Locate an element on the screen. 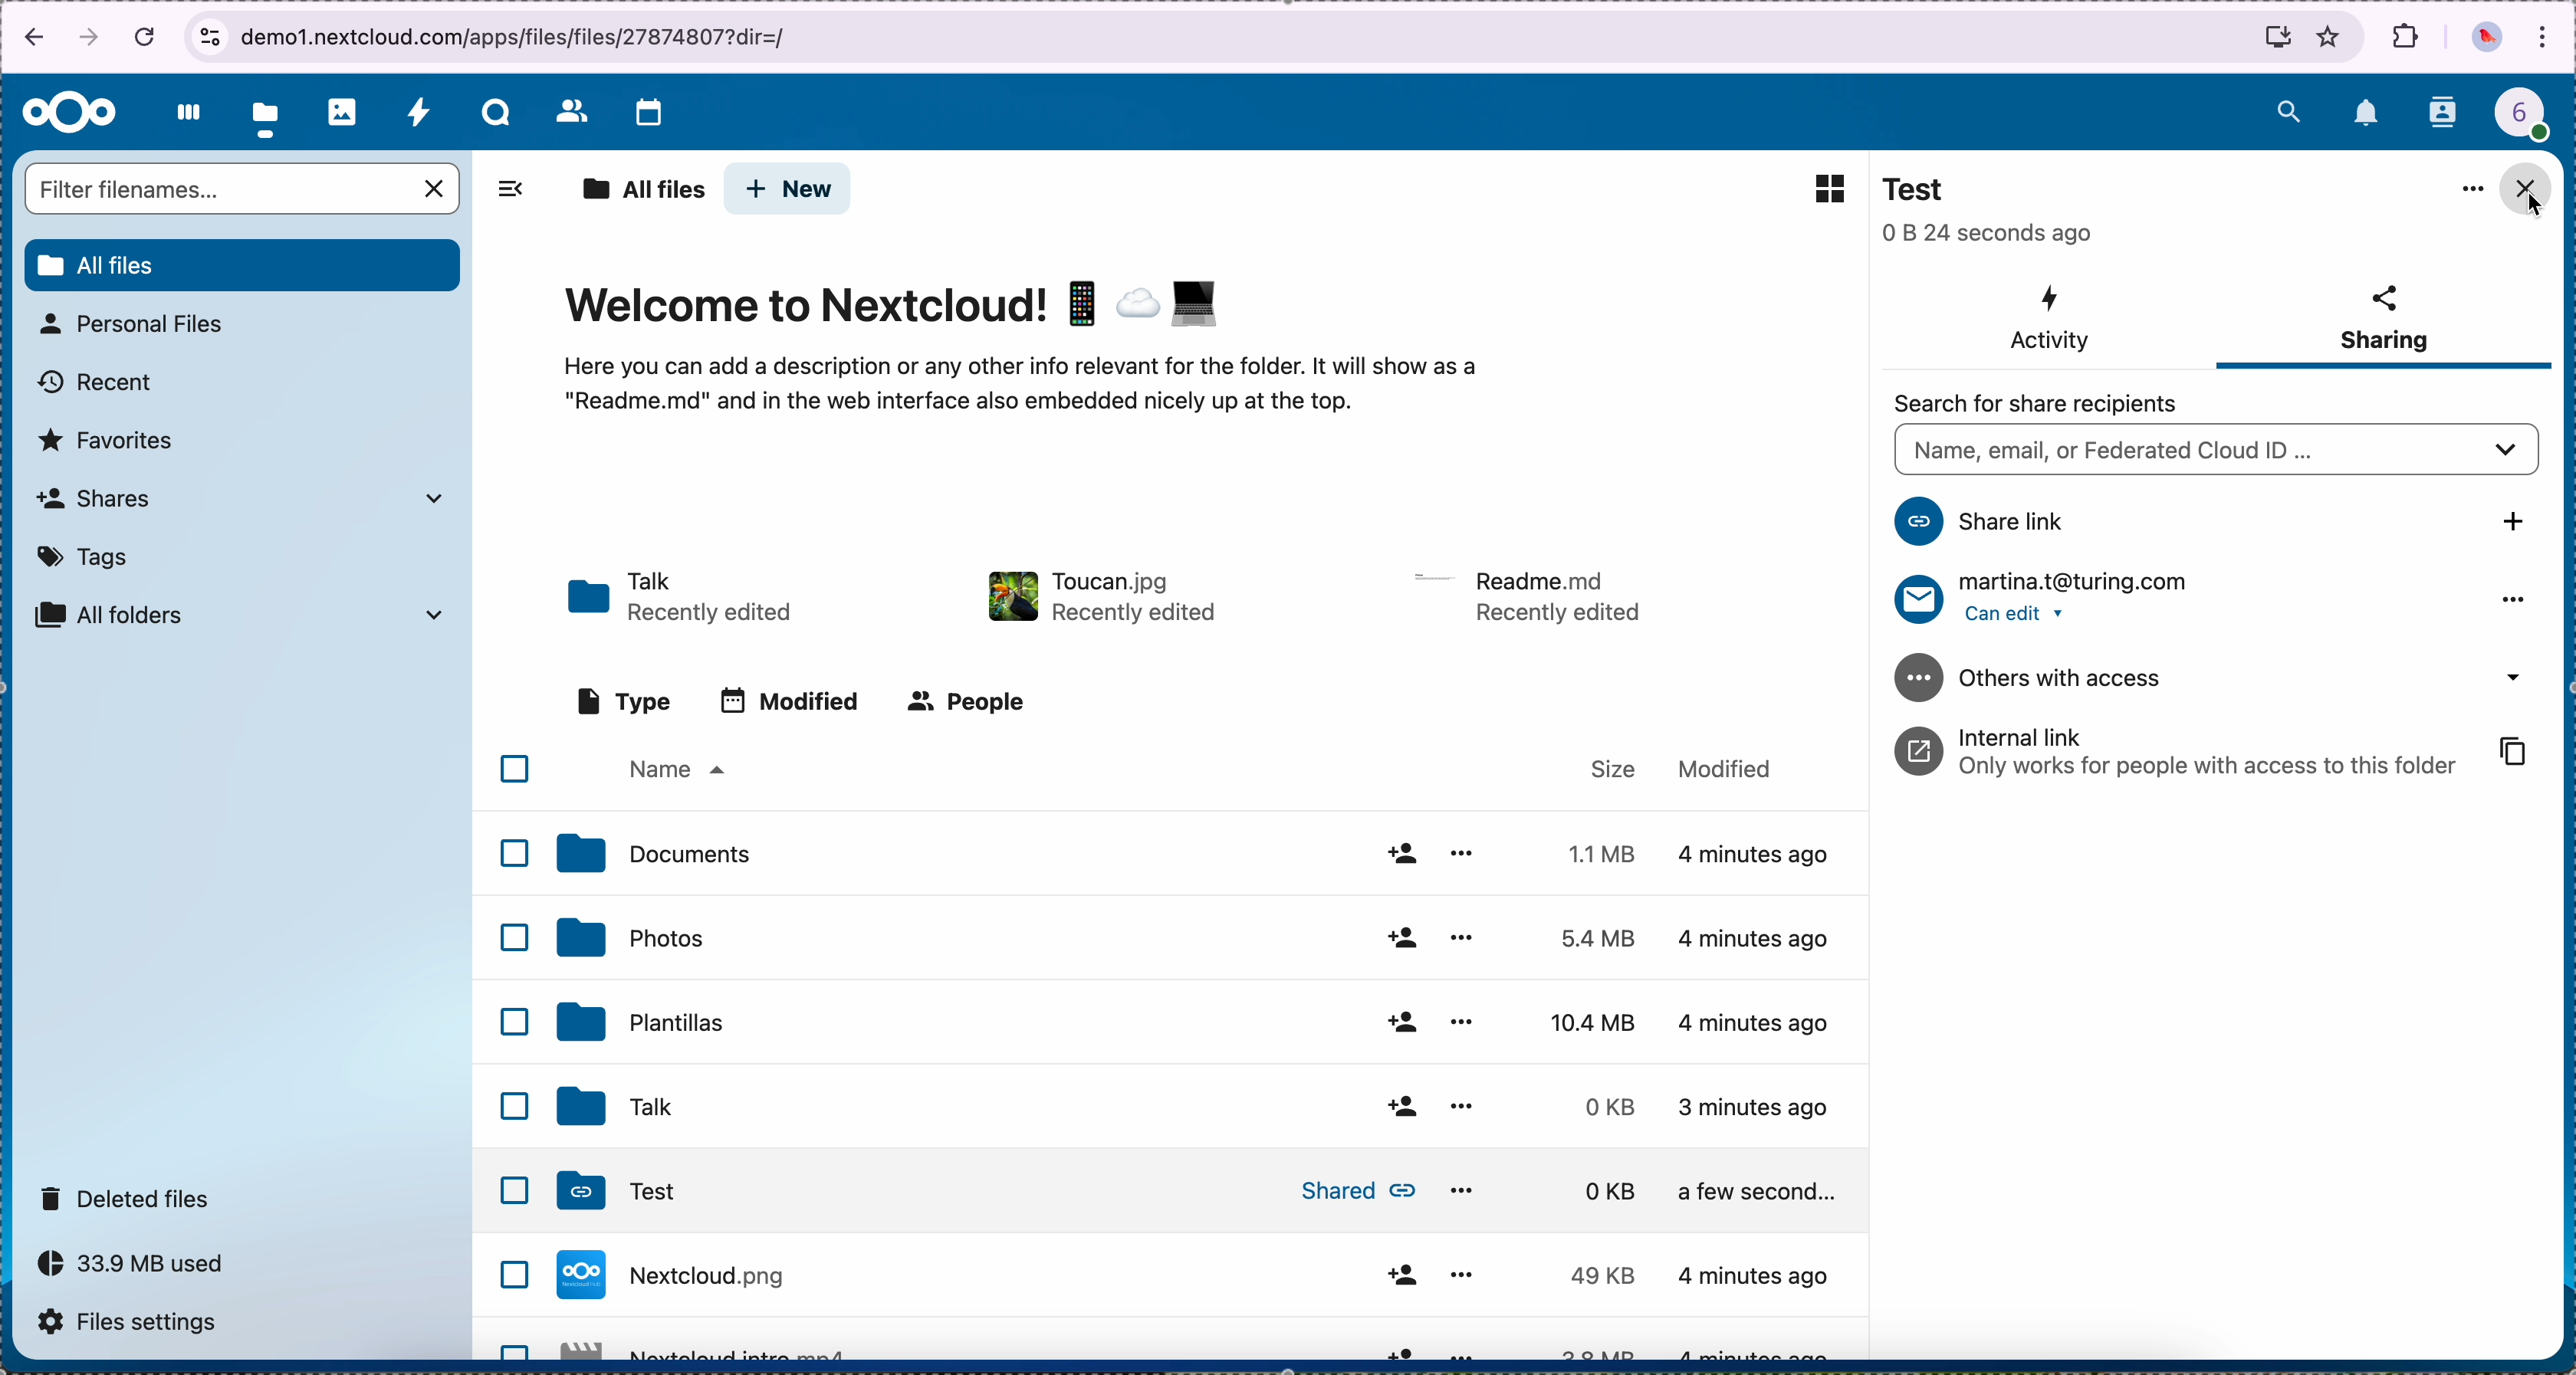 The width and height of the screenshot is (2576, 1375). favorites is located at coordinates (2330, 36).